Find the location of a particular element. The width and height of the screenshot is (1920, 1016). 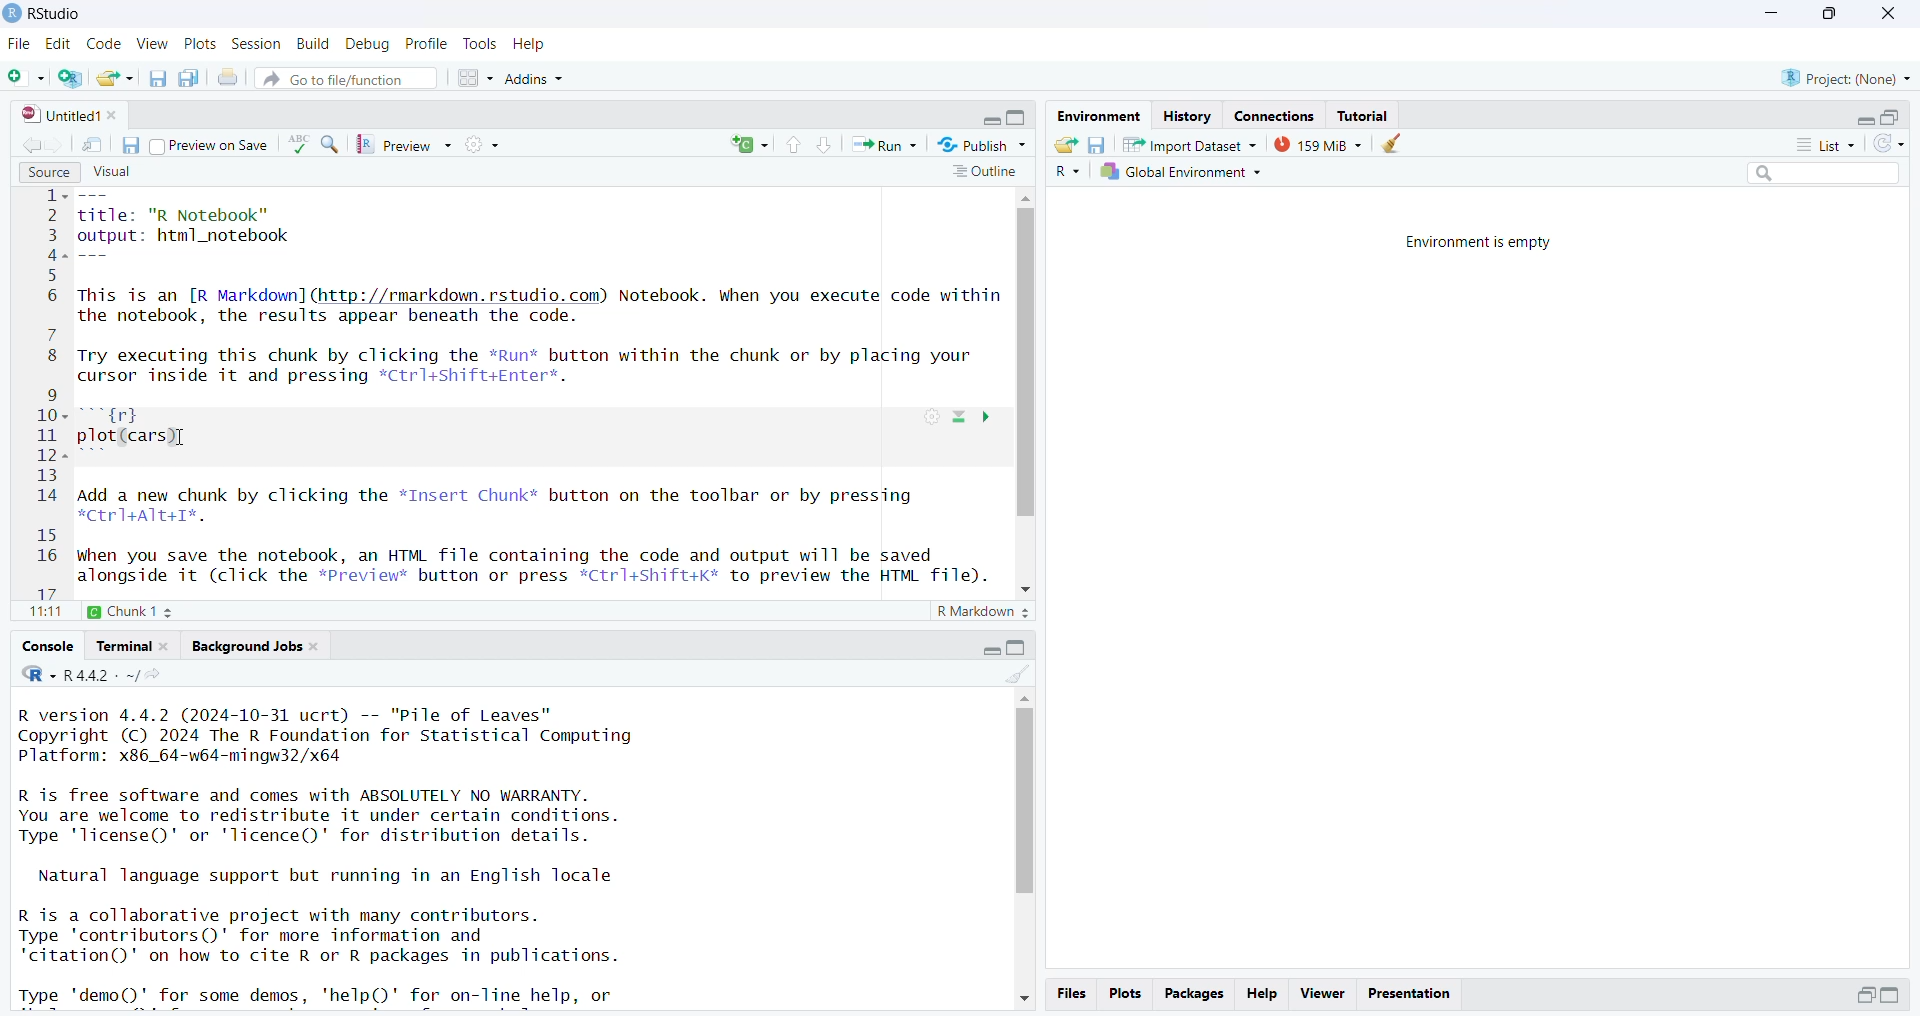

expand is located at coordinates (988, 121).